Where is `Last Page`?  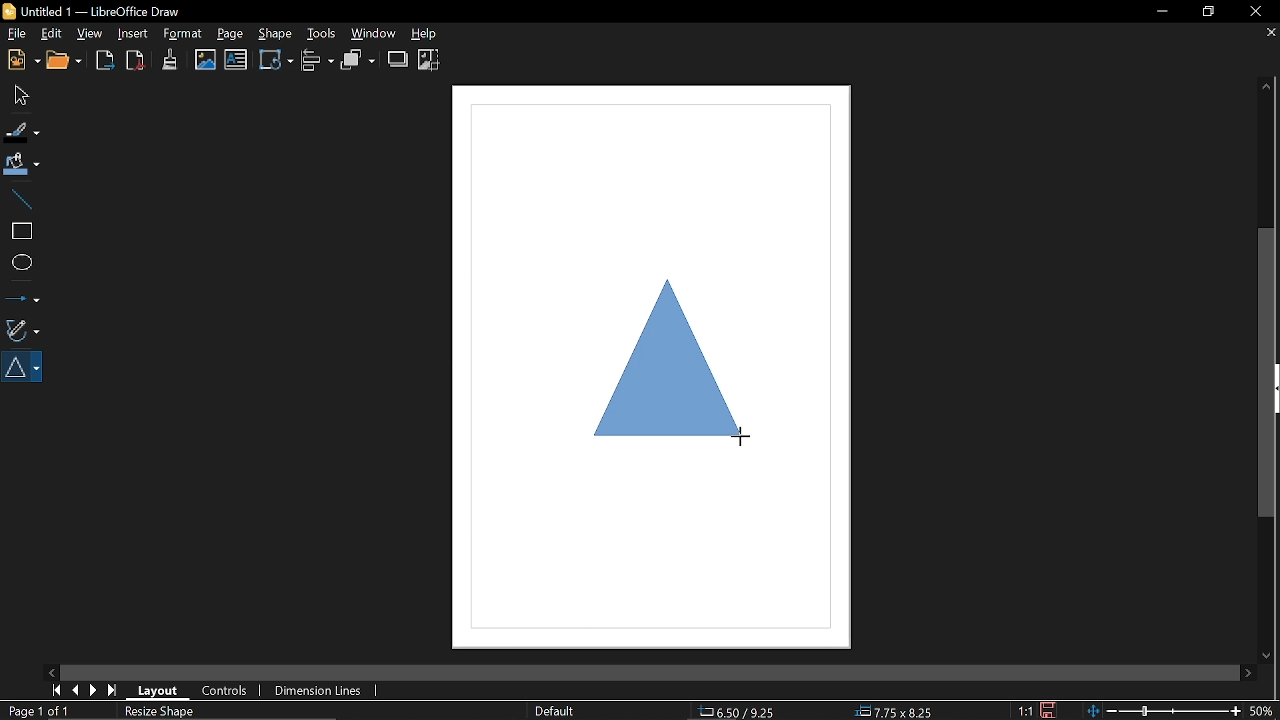
Last Page is located at coordinates (113, 691).